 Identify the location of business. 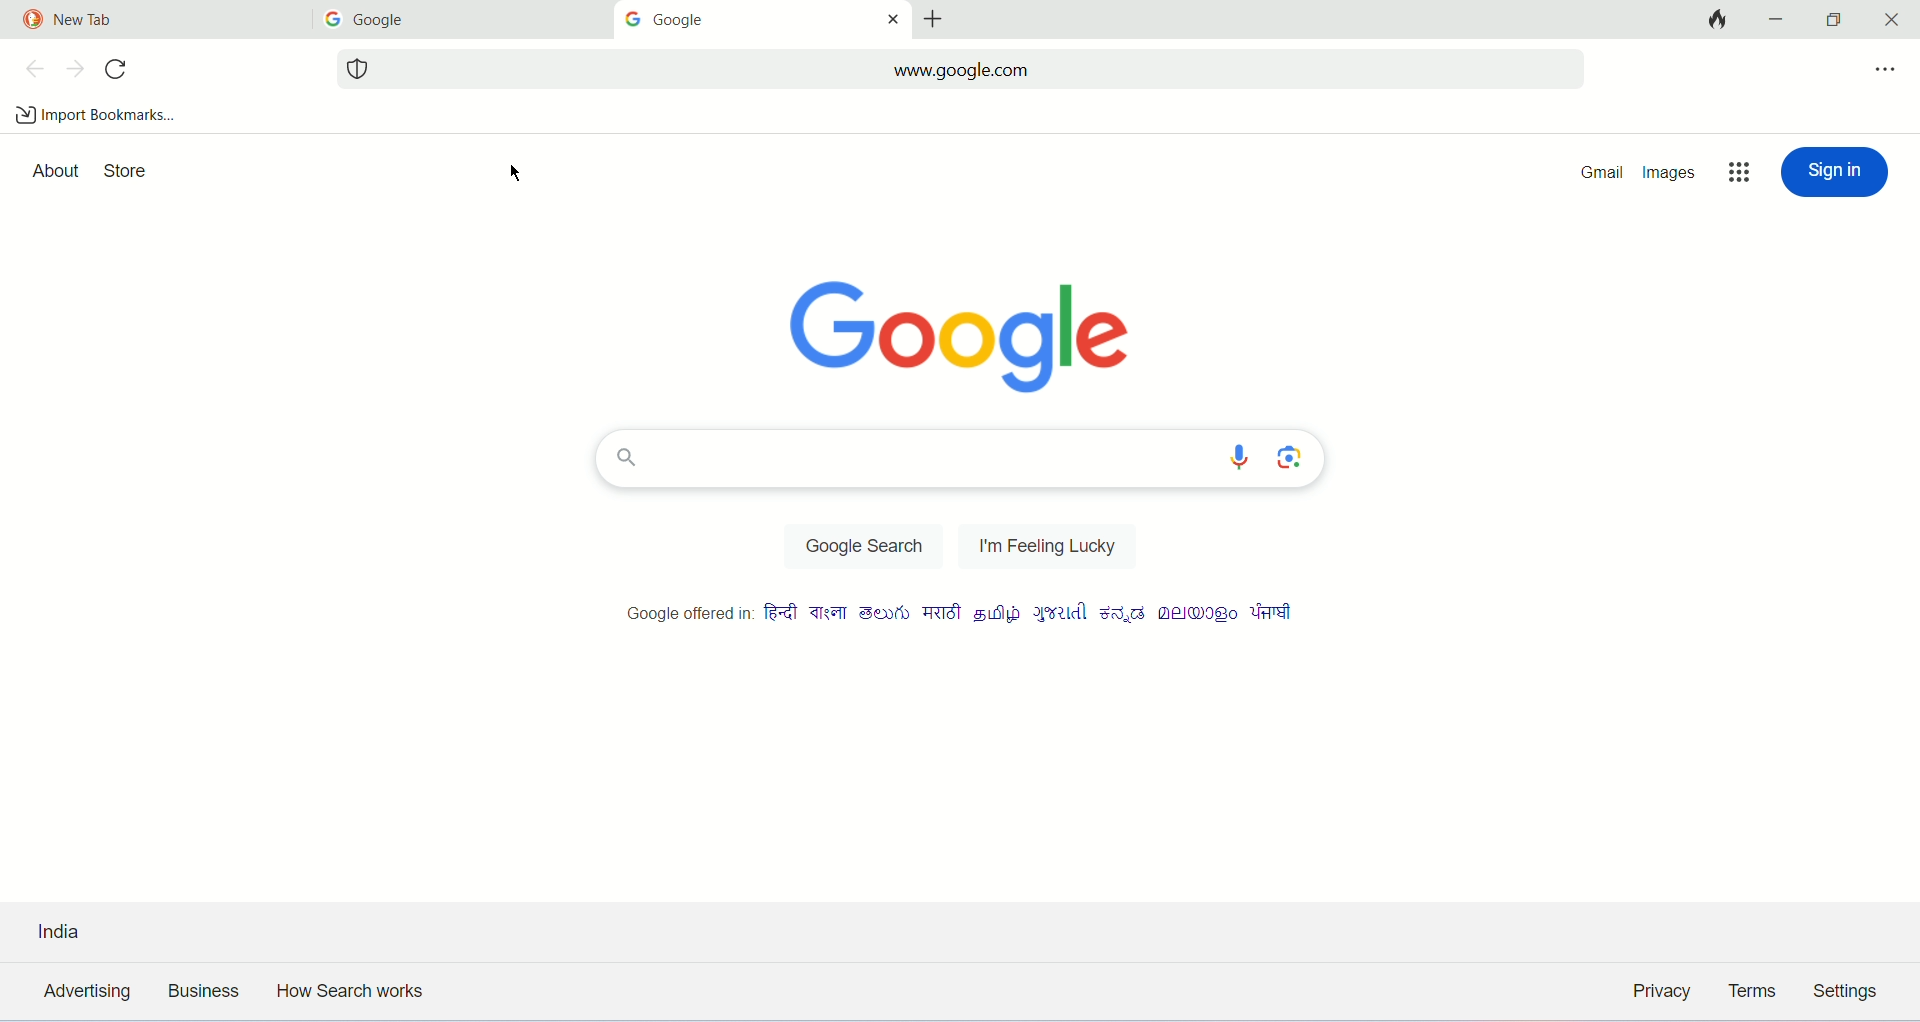
(202, 989).